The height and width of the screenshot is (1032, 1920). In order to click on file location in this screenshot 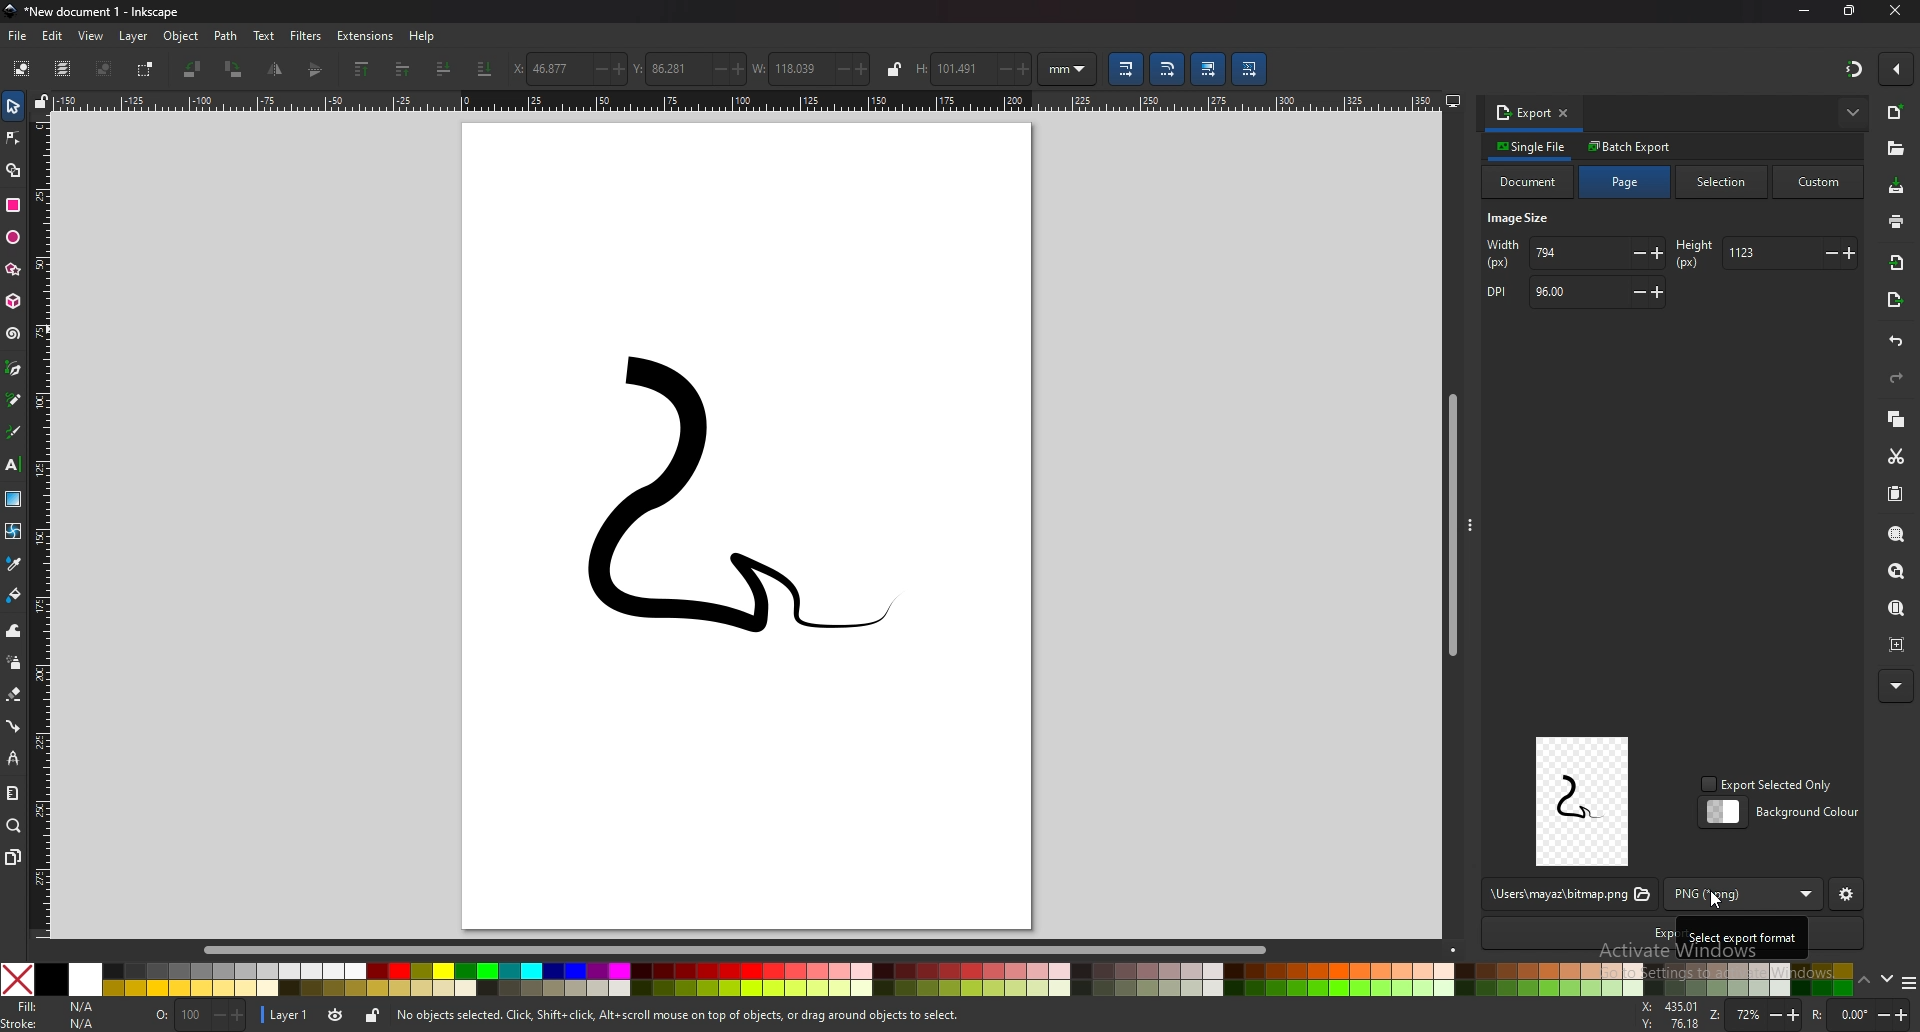, I will do `click(1568, 895)`.